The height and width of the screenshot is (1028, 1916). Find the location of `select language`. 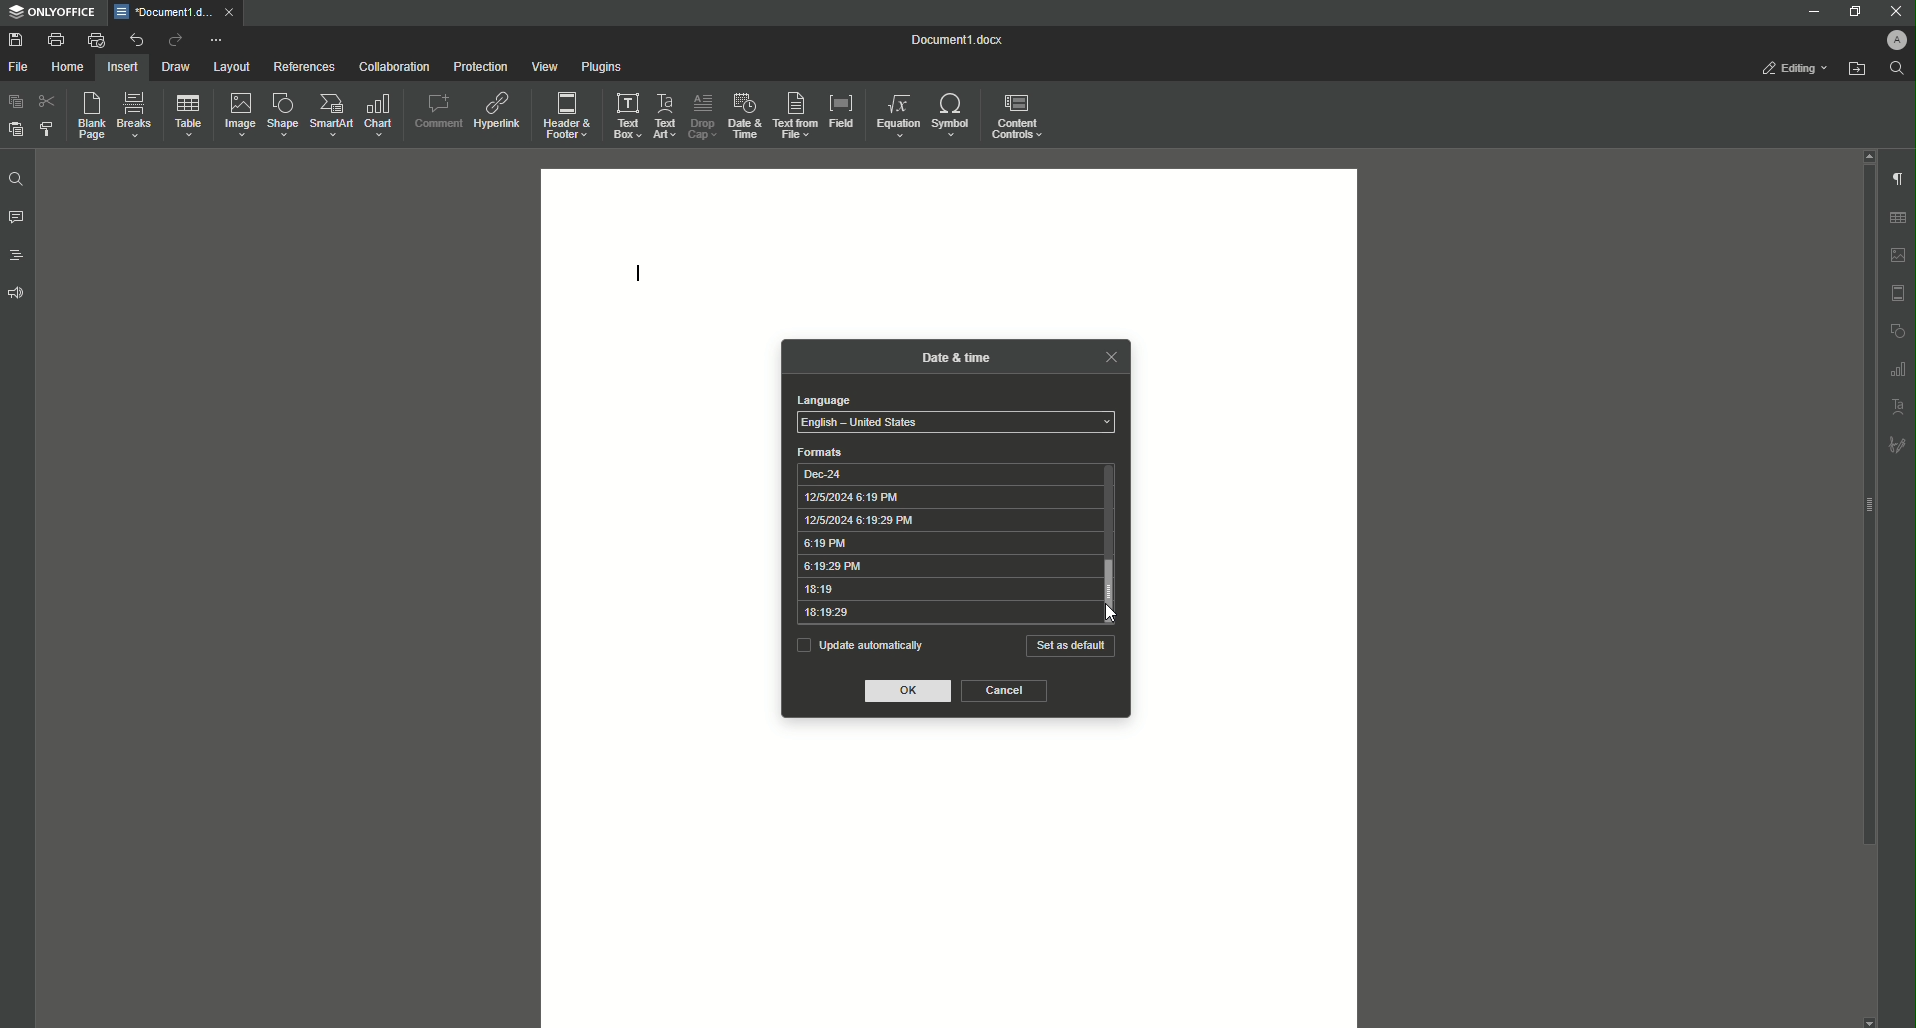

select language is located at coordinates (956, 423).